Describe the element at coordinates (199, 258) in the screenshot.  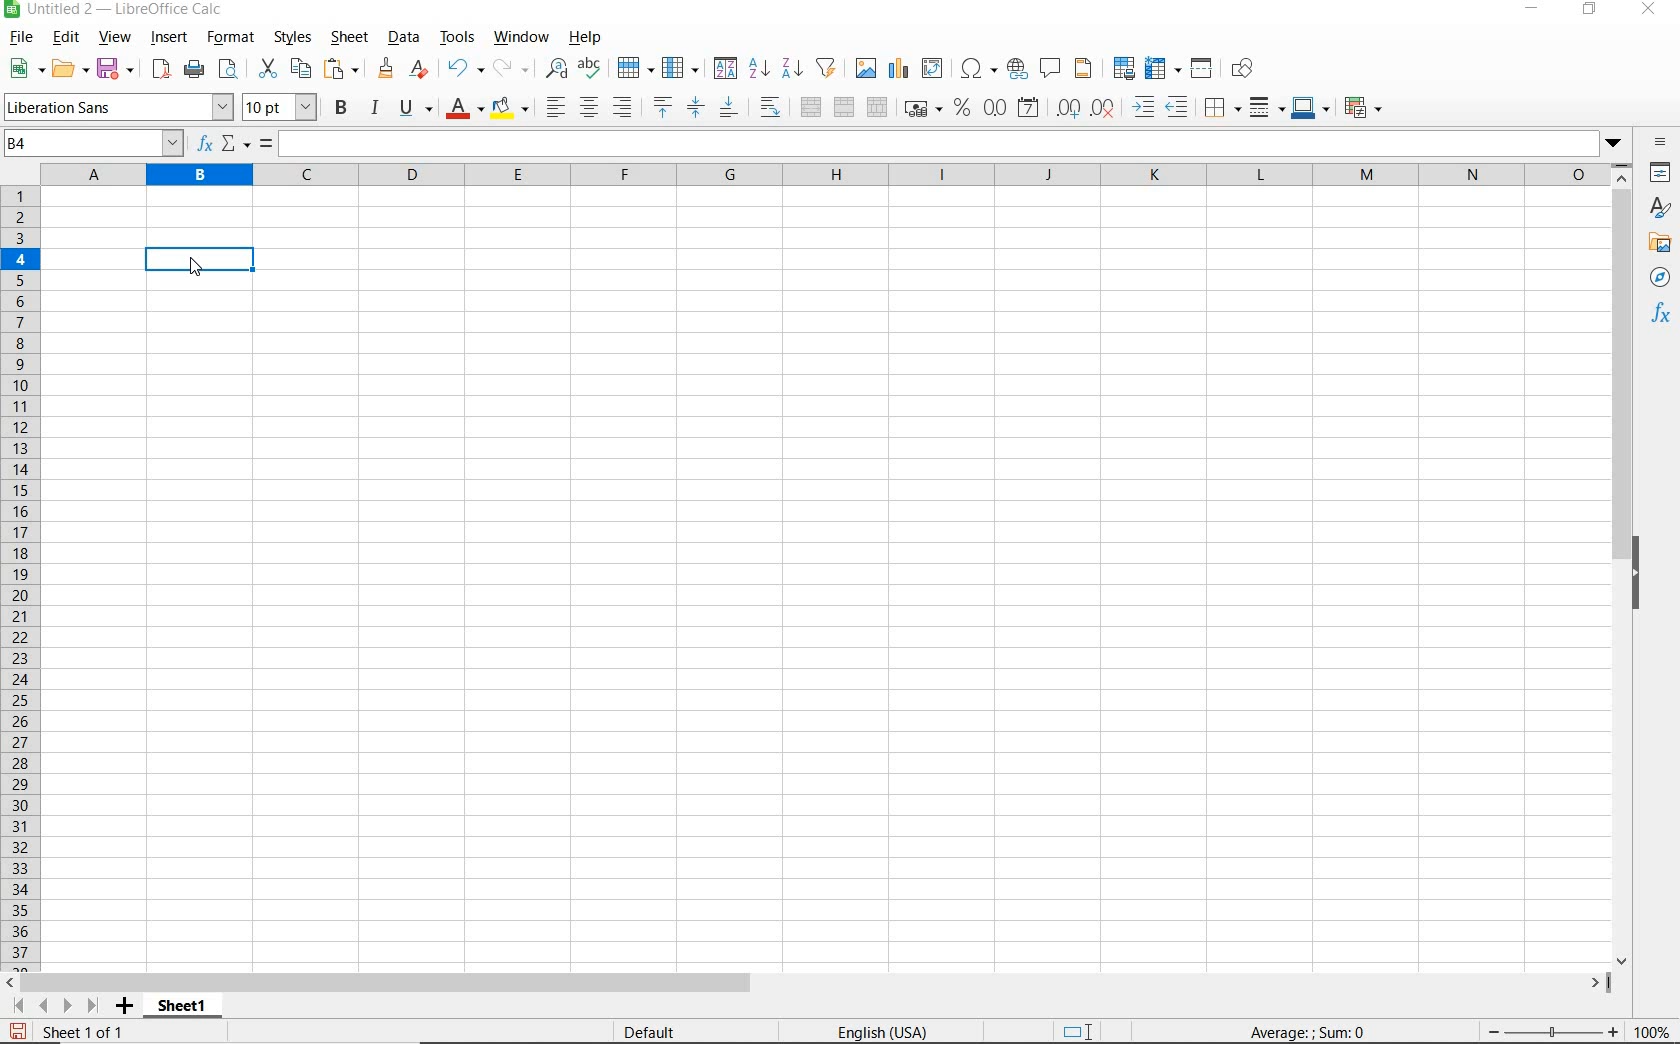
I see `selected cell` at that location.